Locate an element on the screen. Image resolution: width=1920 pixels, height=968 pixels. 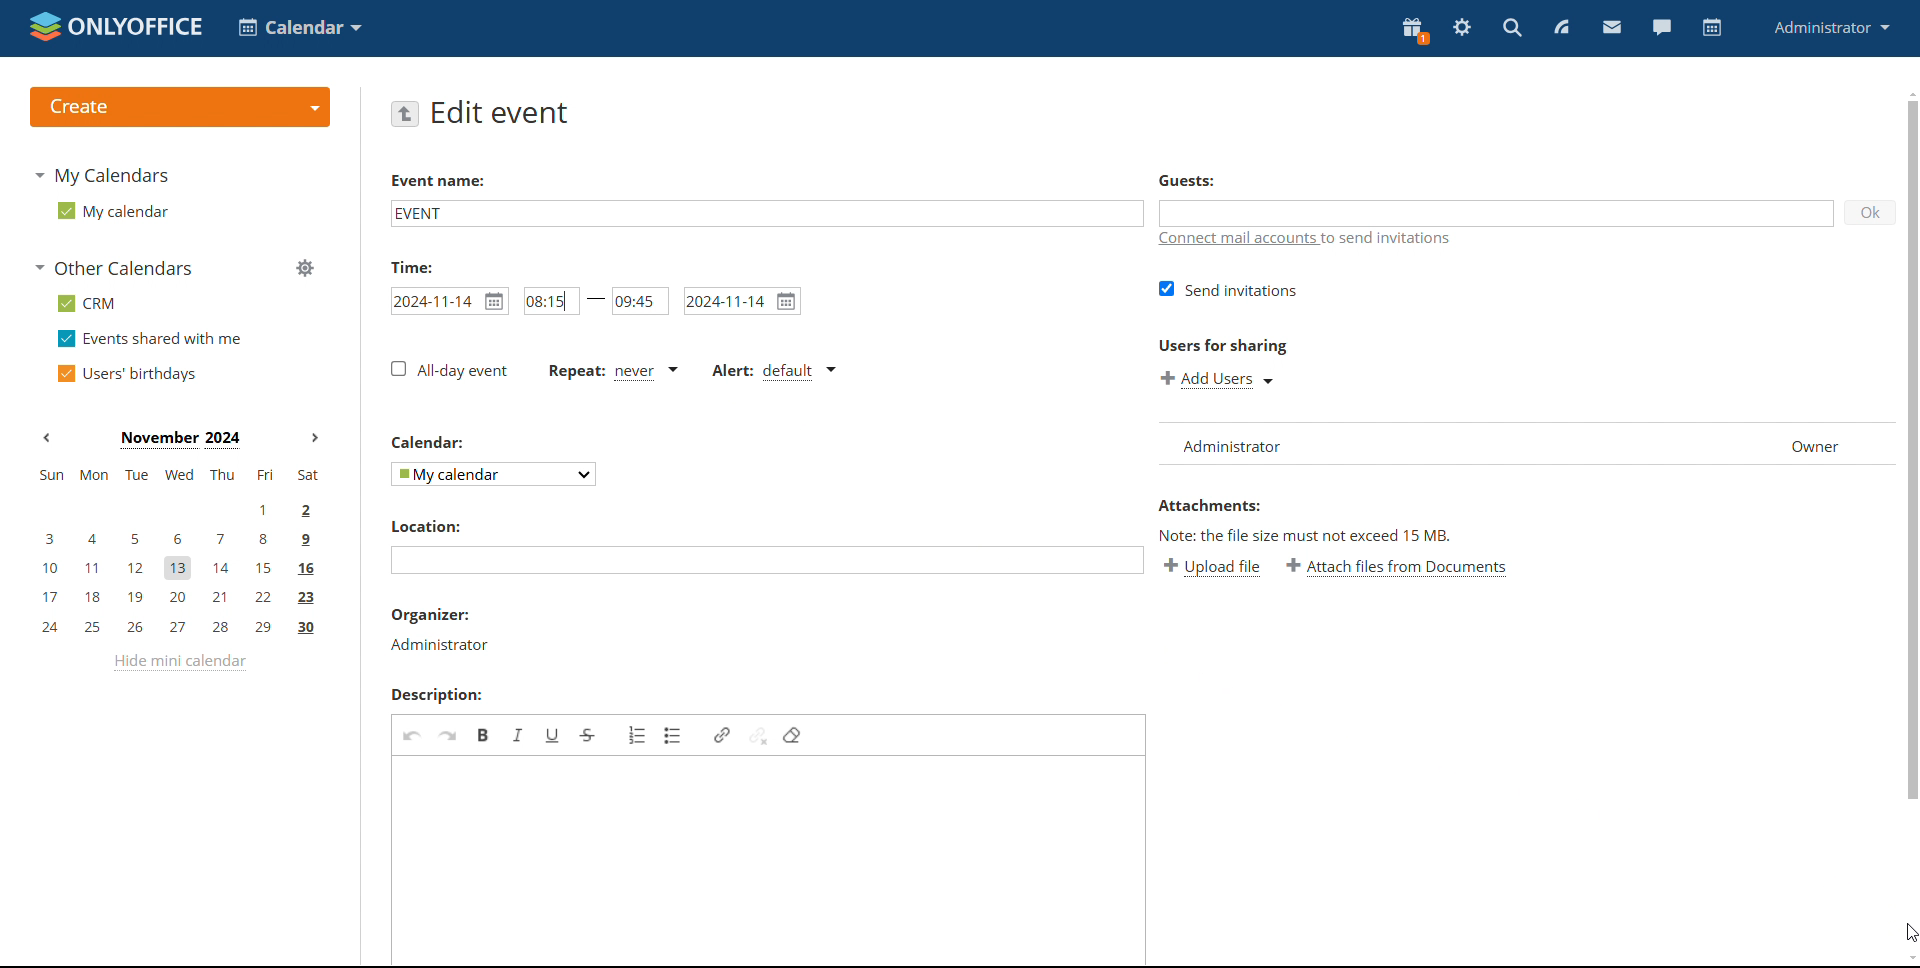
sun, mon, tue, wed, thu, fri, sat is located at coordinates (177, 475).